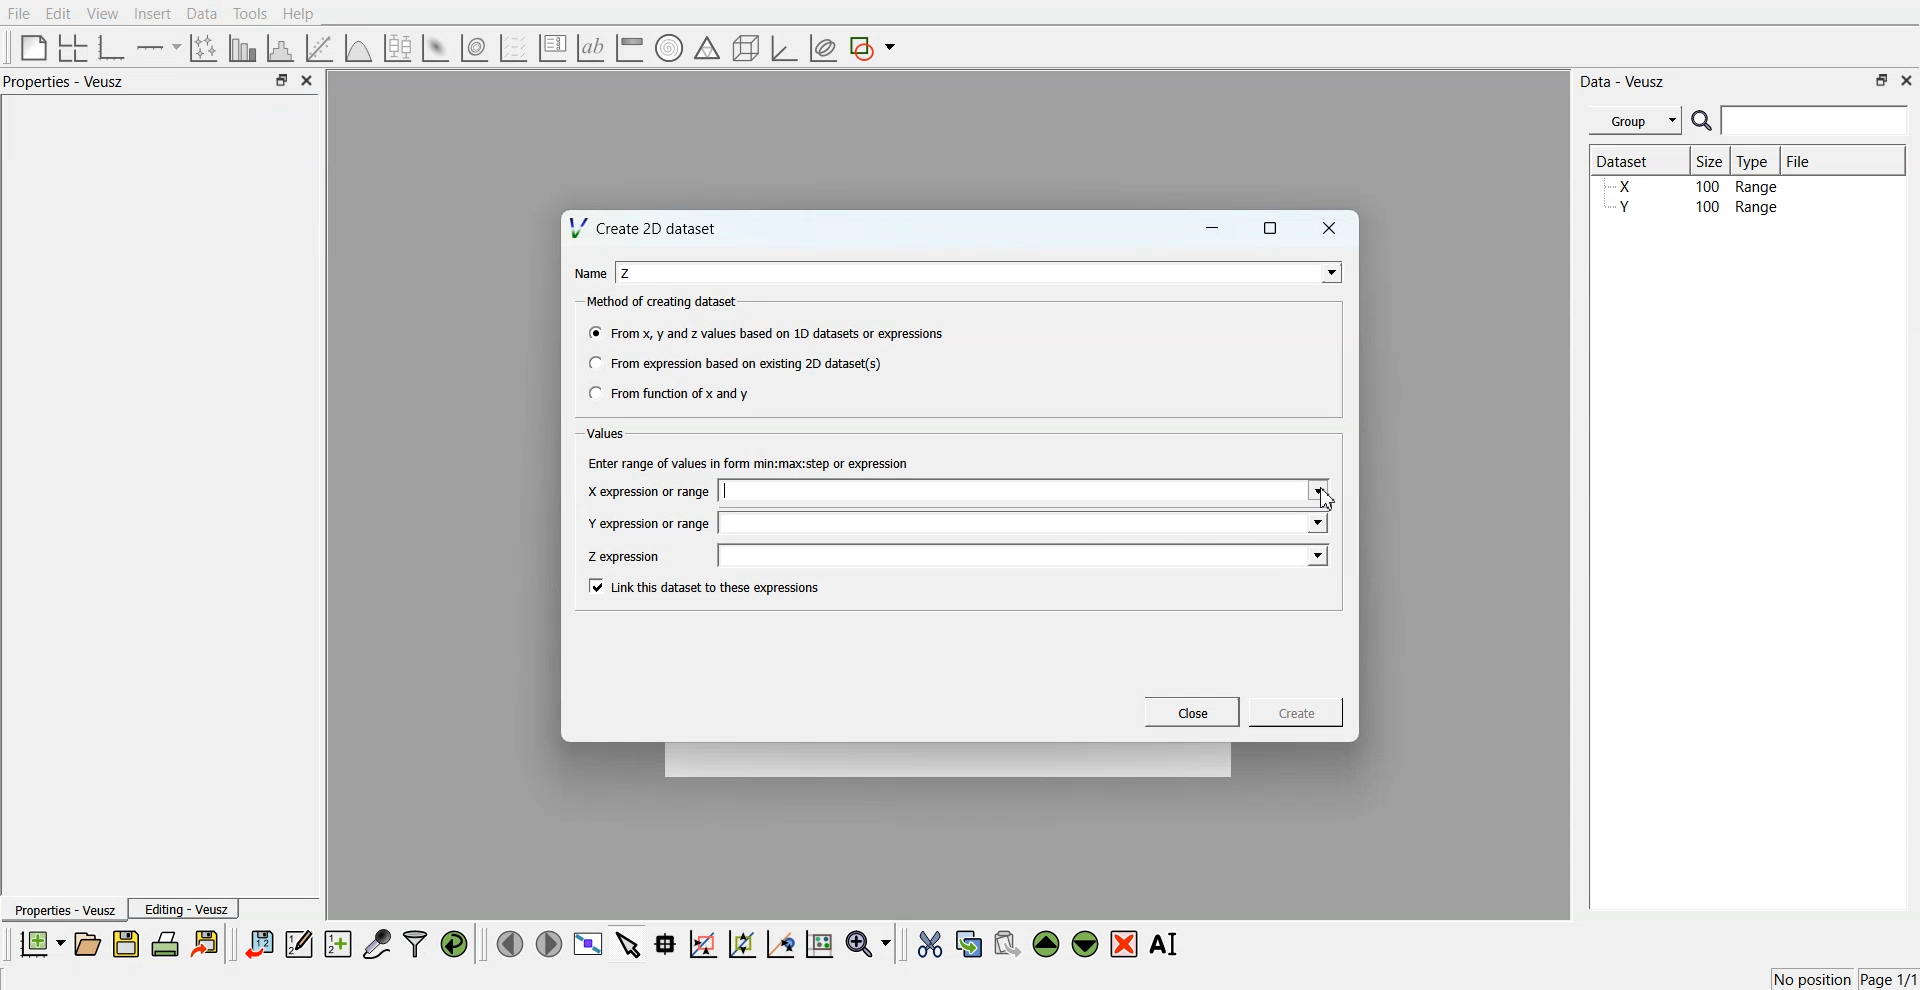 This screenshot has width=1920, height=990. What do you see at coordinates (435, 48) in the screenshot?
I see `3D Surface` at bounding box center [435, 48].